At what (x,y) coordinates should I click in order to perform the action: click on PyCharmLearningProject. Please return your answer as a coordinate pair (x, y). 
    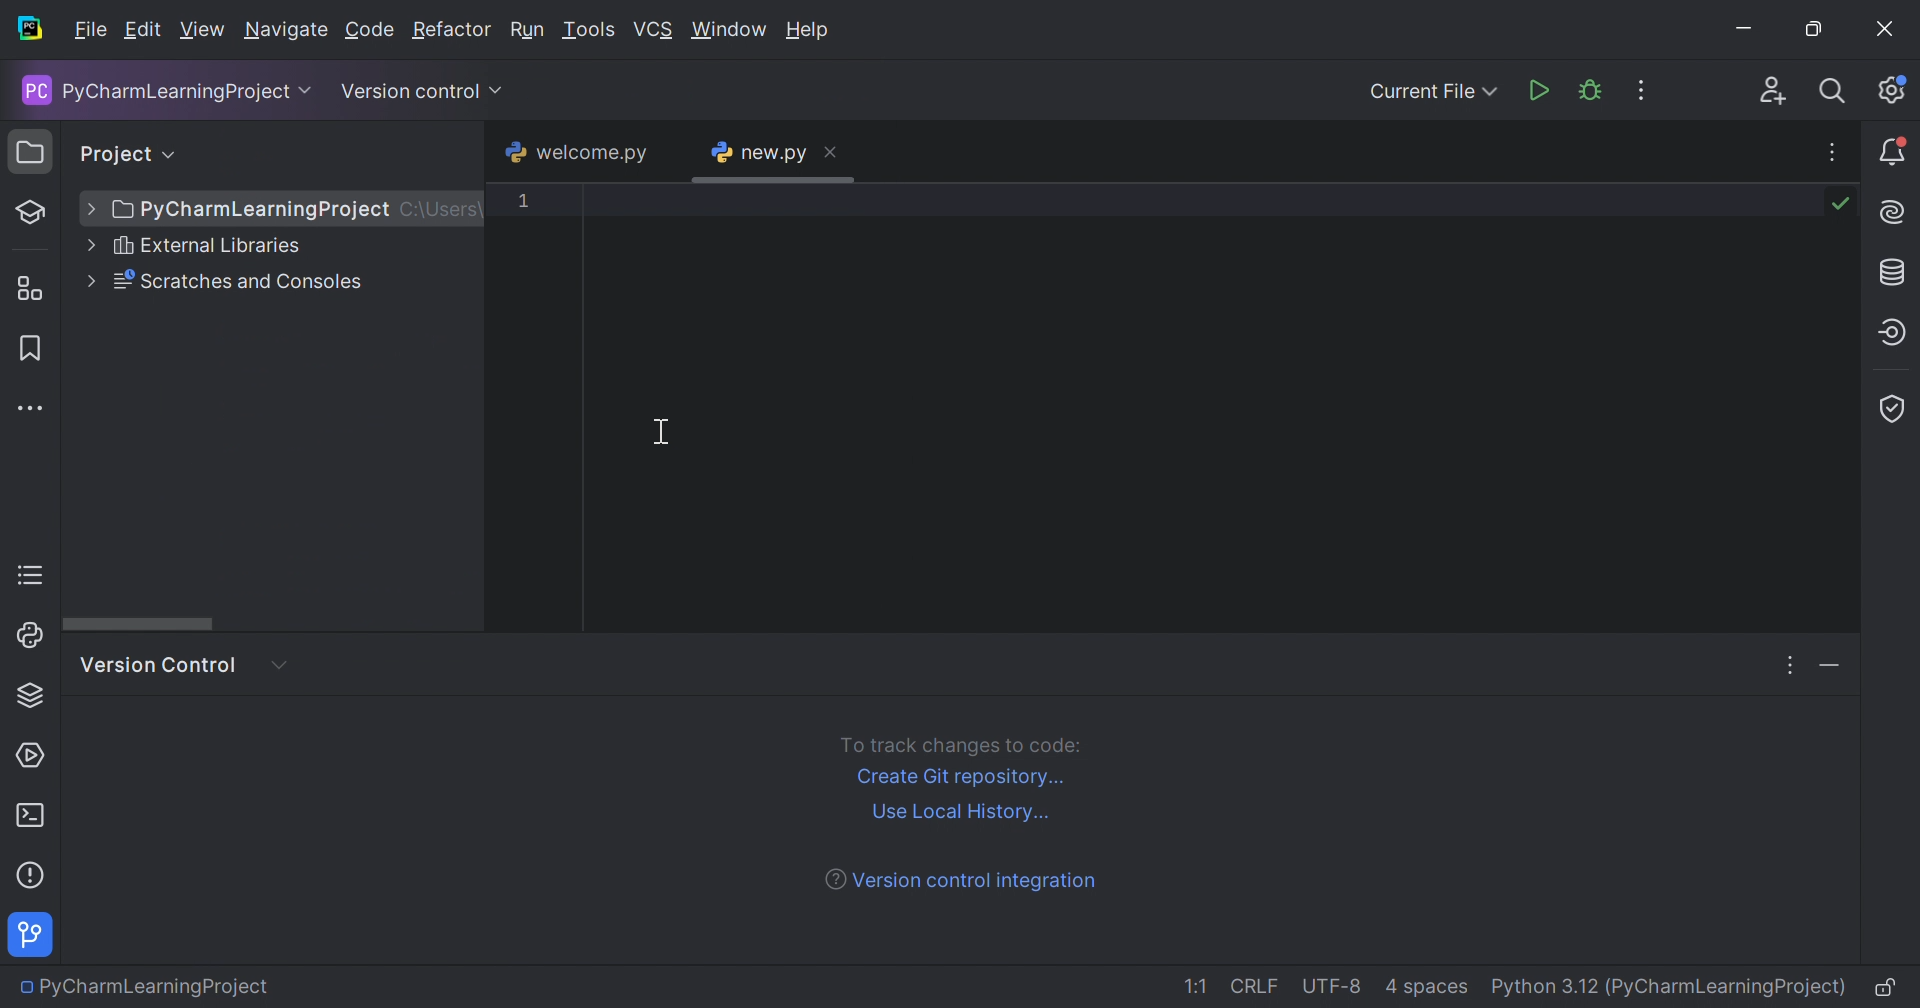
    Looking at the image, I should click on (165, 92).